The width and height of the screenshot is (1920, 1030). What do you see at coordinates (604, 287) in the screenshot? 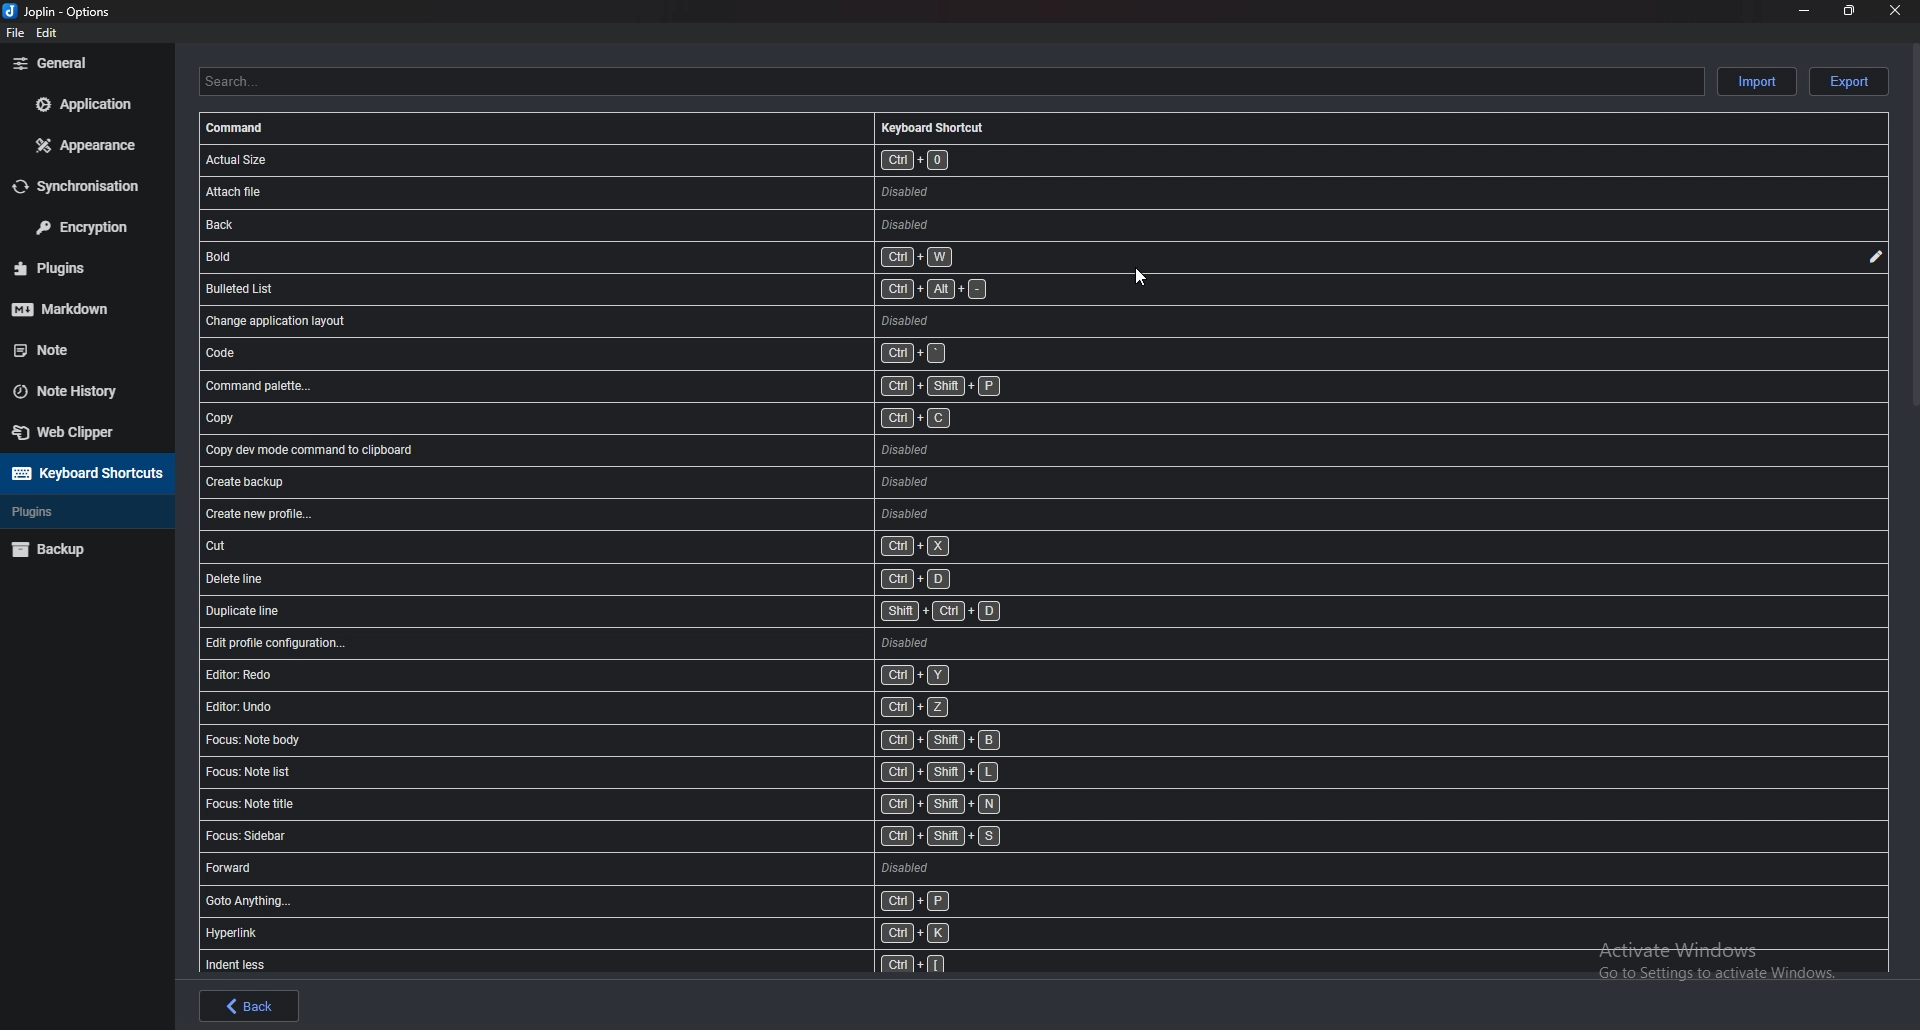
I see `shortcut` at bounding box center [604, 287].